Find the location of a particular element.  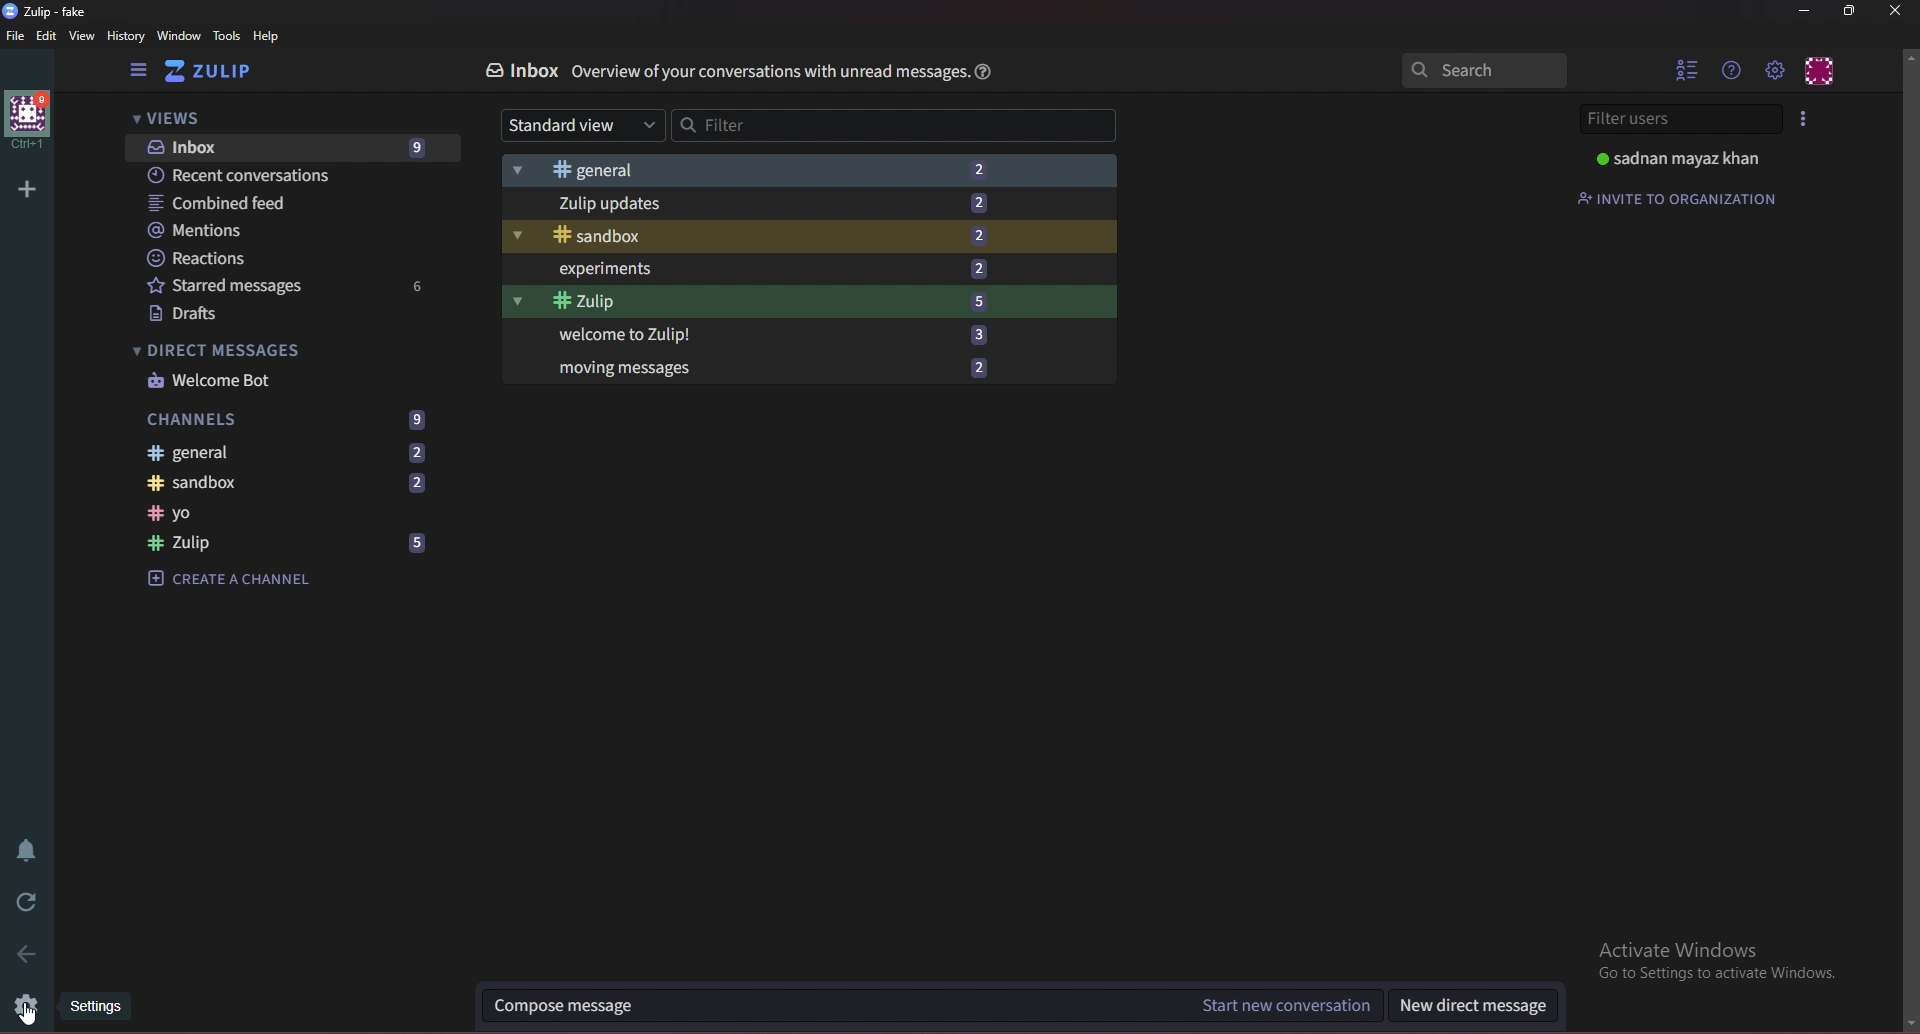

starred messages is located at coordinates (286, 287).